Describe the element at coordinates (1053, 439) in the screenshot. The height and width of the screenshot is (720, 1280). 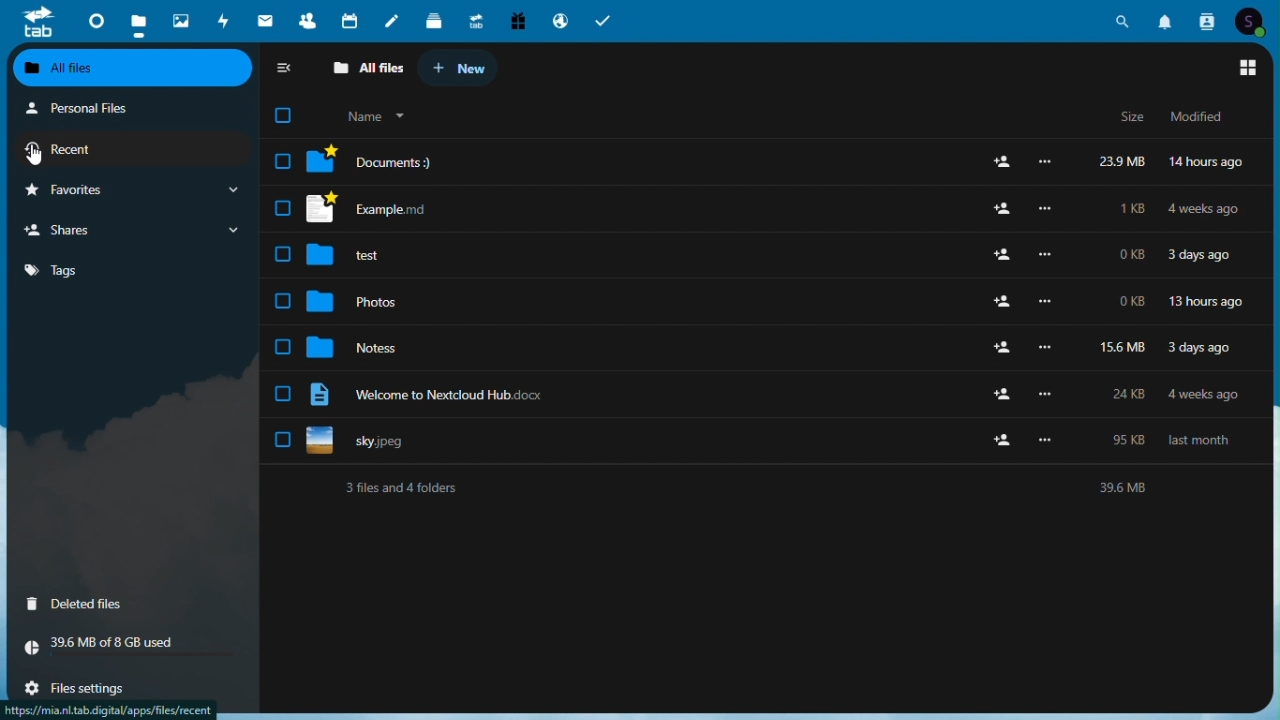
I see `options` at that location.